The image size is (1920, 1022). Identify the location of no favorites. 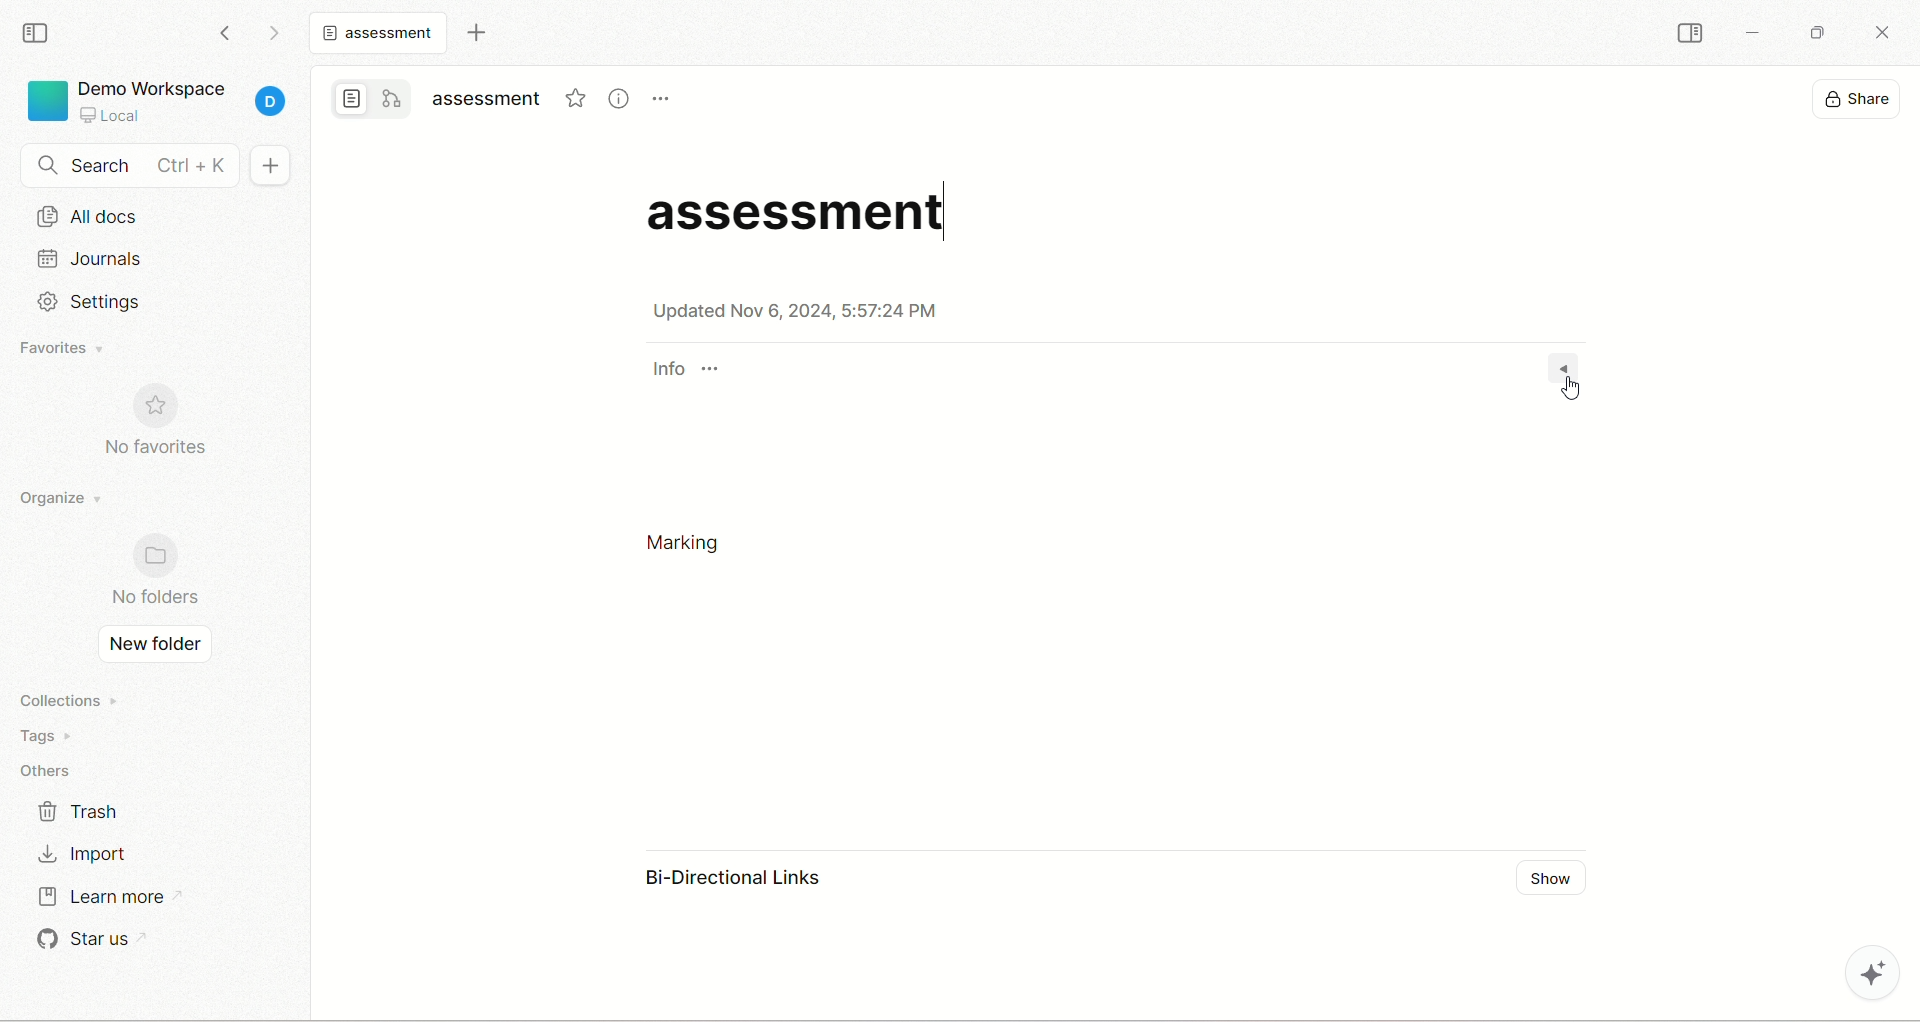
(161, 447).